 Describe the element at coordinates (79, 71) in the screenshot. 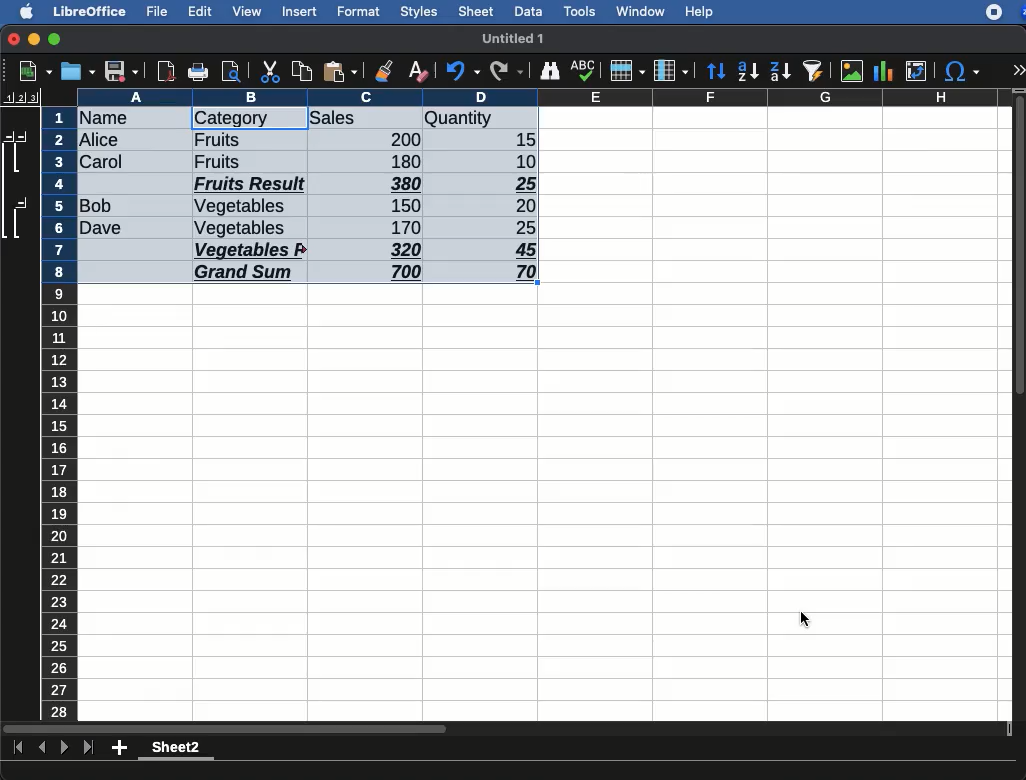

I see `save` at that location.